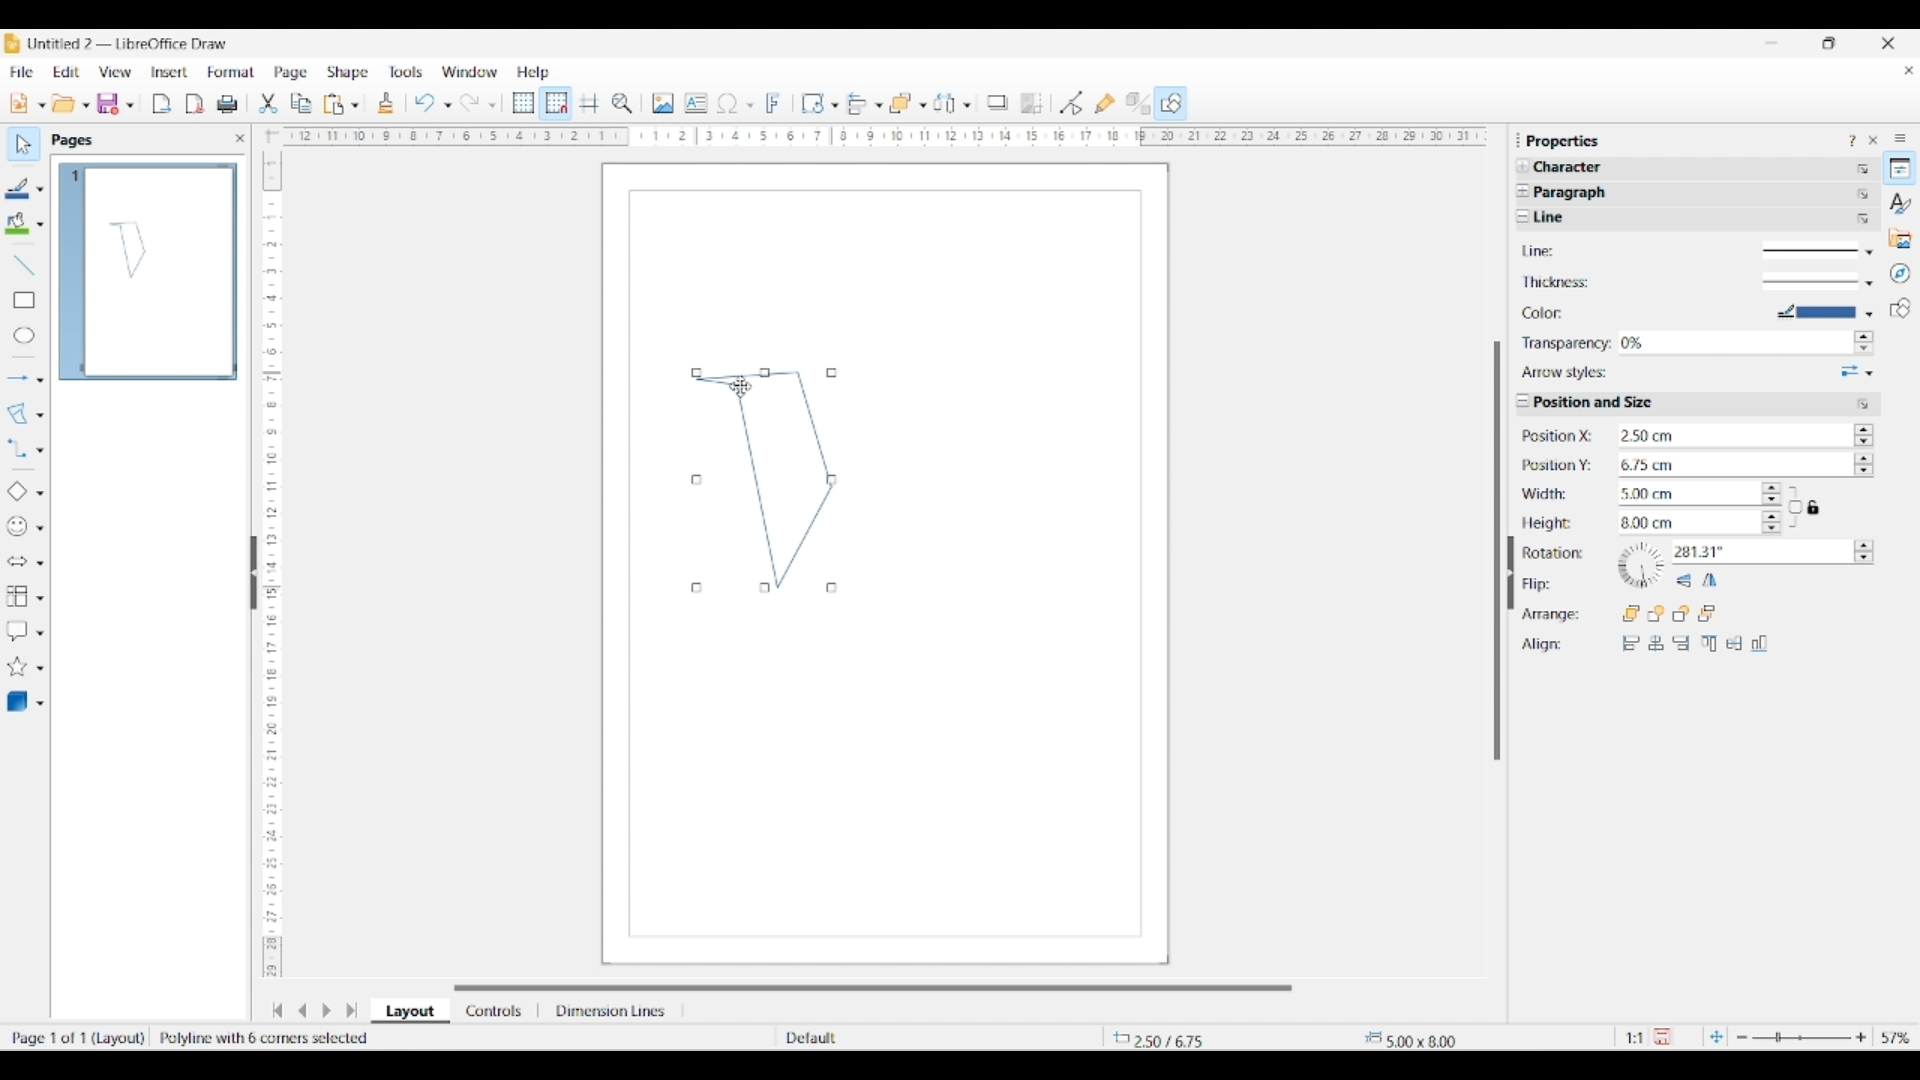 This screenshot has width=1920, height=1080. Describe the element at coordinates (40, 598) in the screenshot. I see `Flowchart options` at that location.